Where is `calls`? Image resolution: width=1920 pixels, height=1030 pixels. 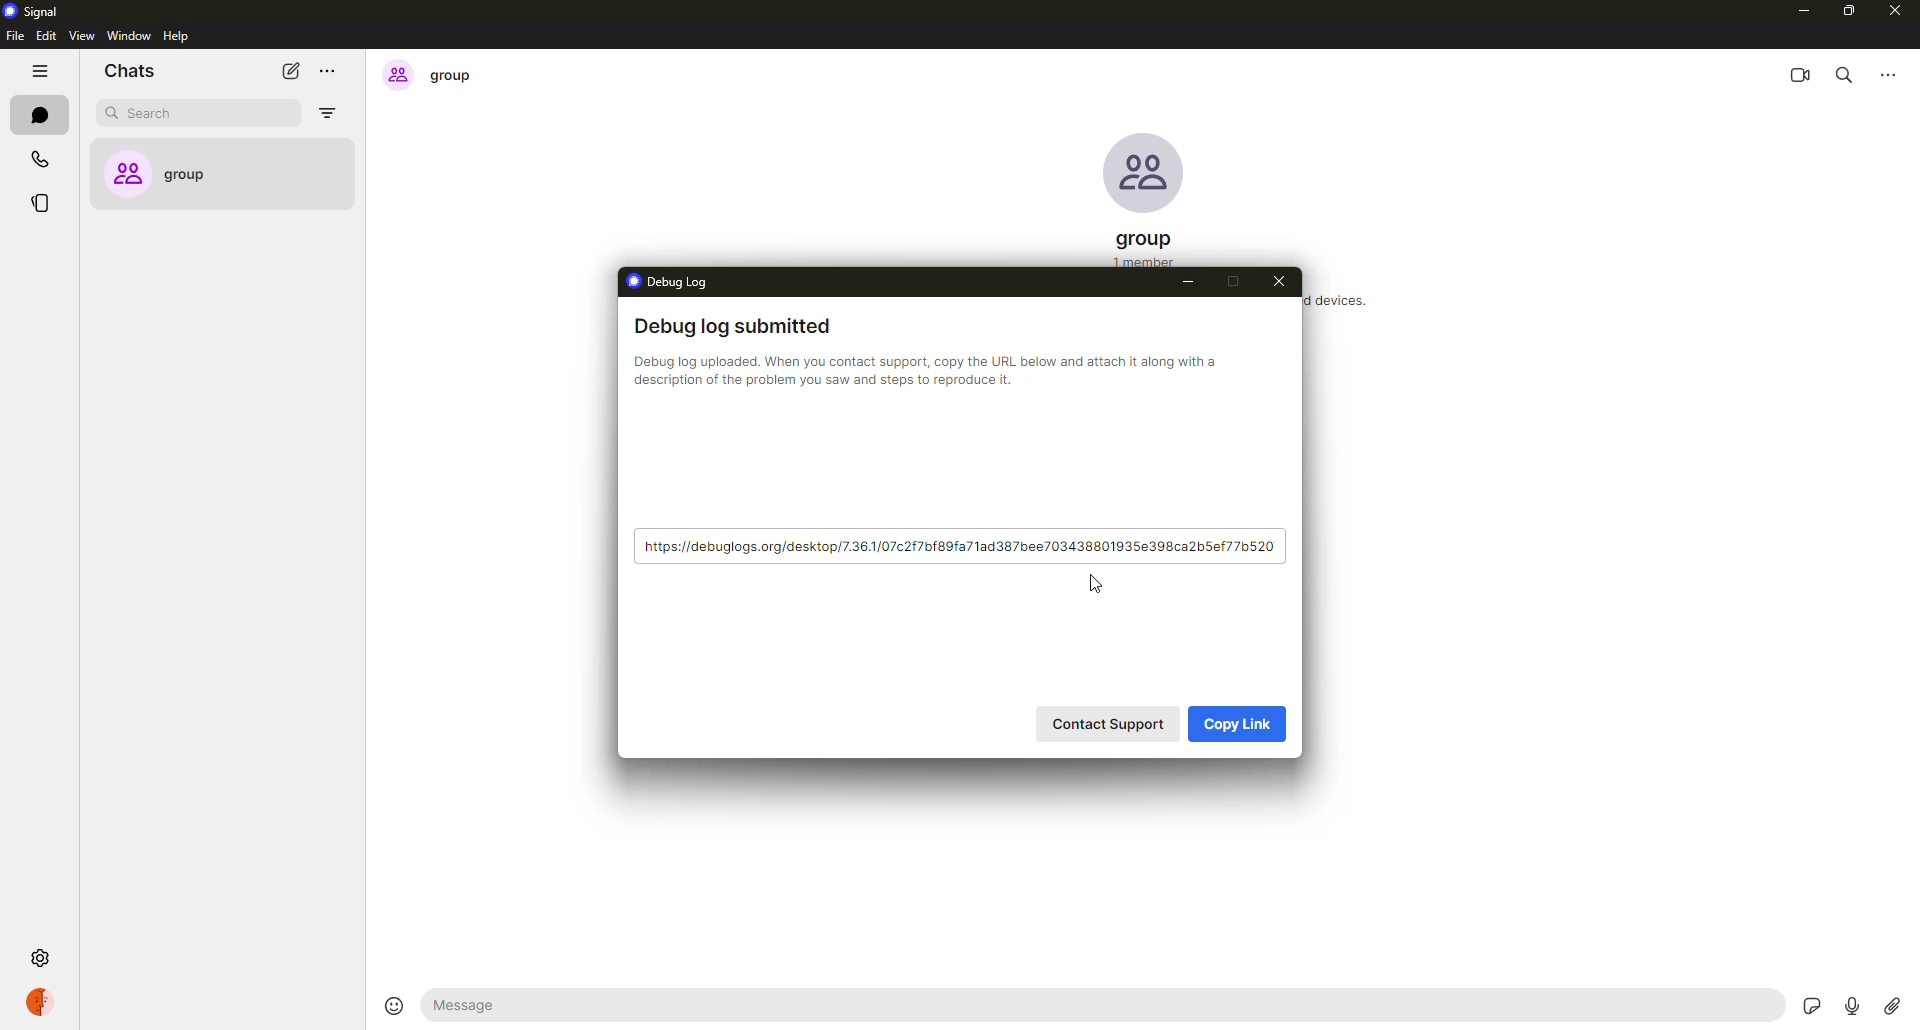
calls is located at coordinates (37, 157).